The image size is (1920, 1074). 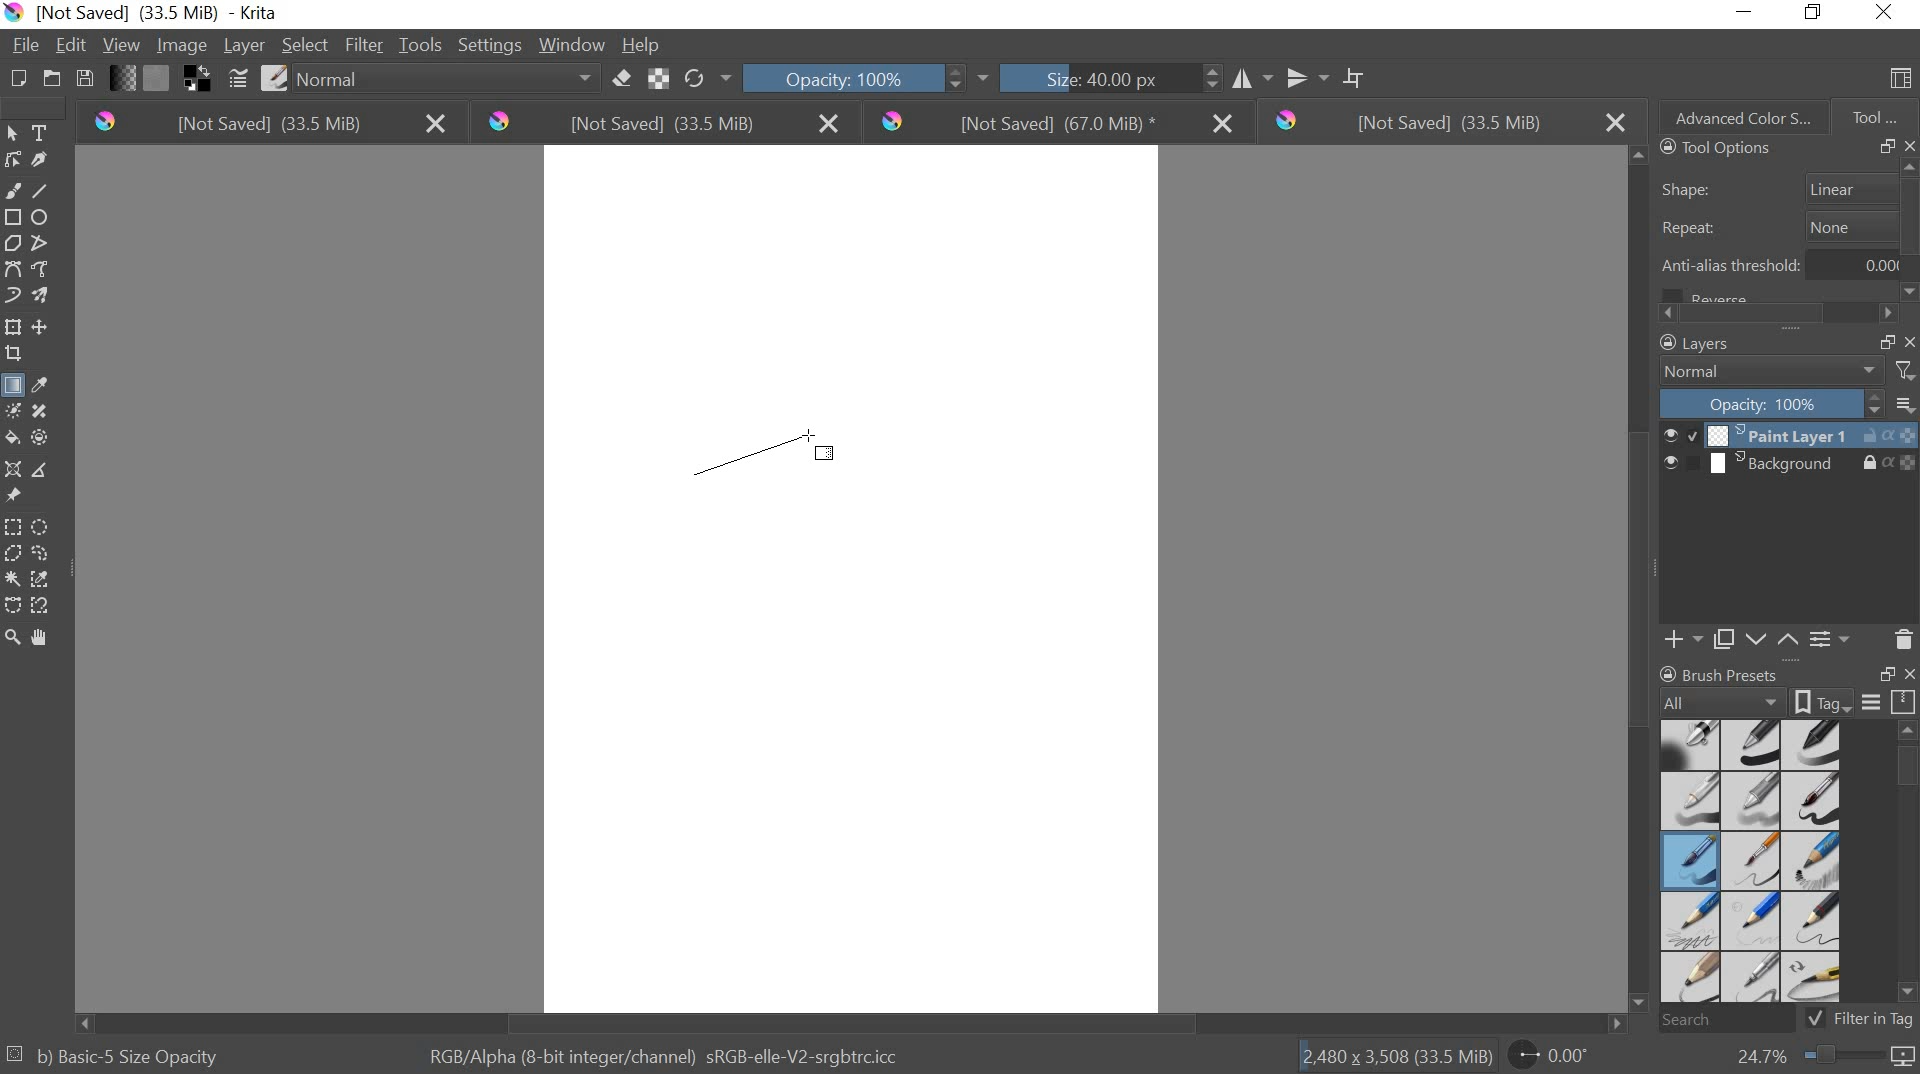 I want to click on pan, so click(x=47, y=635).